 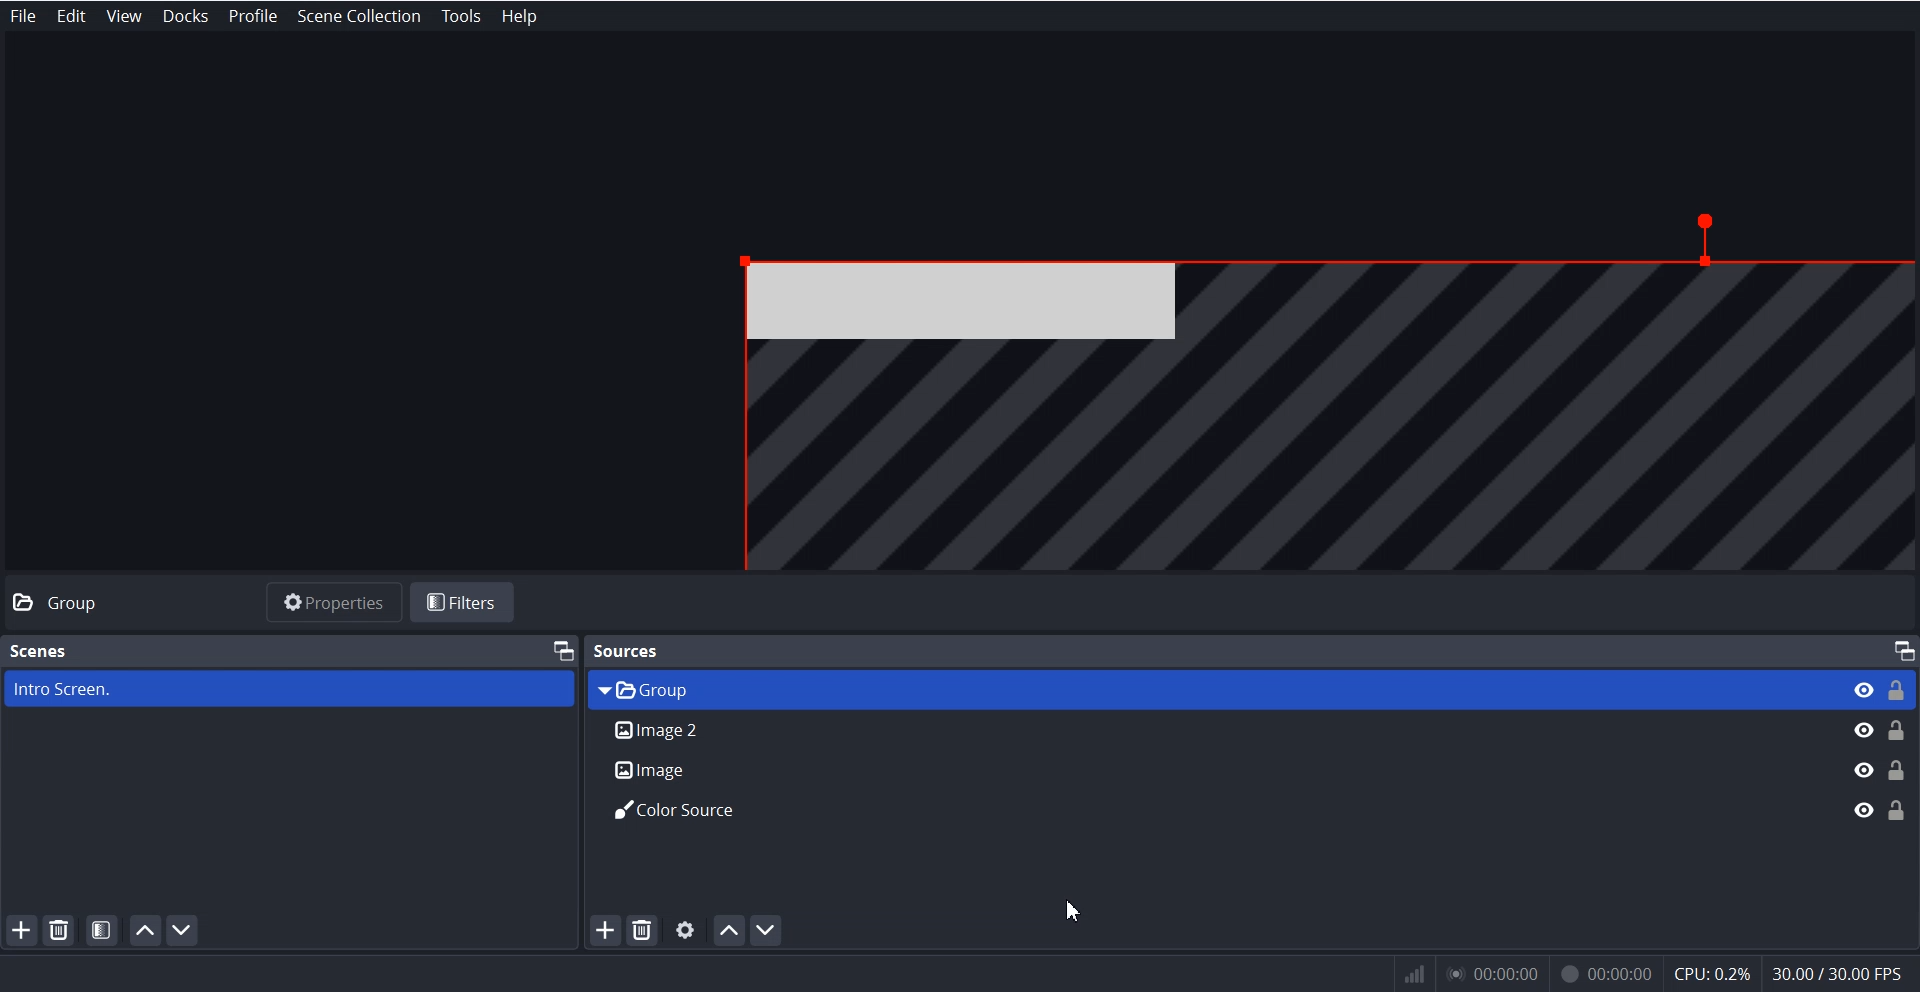 I want to click on 00:00:00, so click(x=1605, y=971).